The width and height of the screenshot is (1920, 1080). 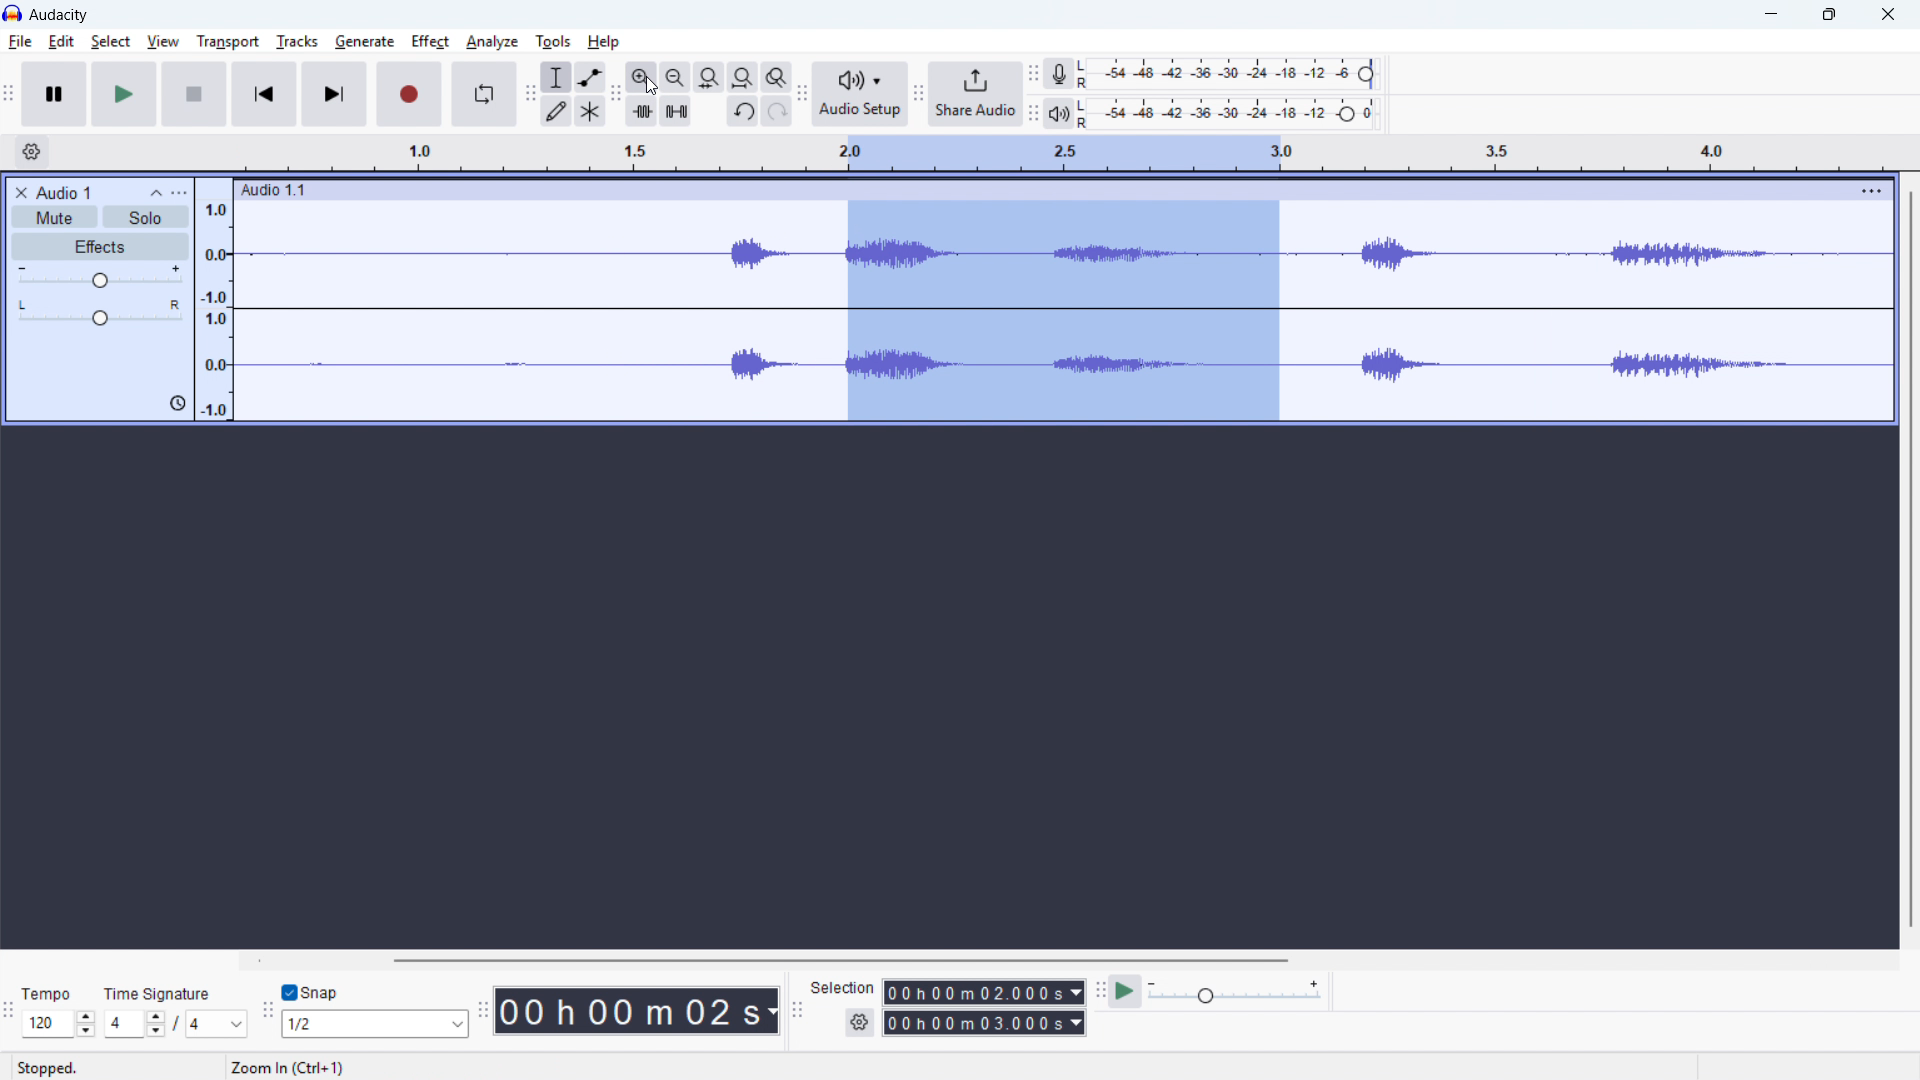 What do you see at coordinates (1233, 112) in the screenshot?
I see `Playback level` at bounding box center [1233, 112].